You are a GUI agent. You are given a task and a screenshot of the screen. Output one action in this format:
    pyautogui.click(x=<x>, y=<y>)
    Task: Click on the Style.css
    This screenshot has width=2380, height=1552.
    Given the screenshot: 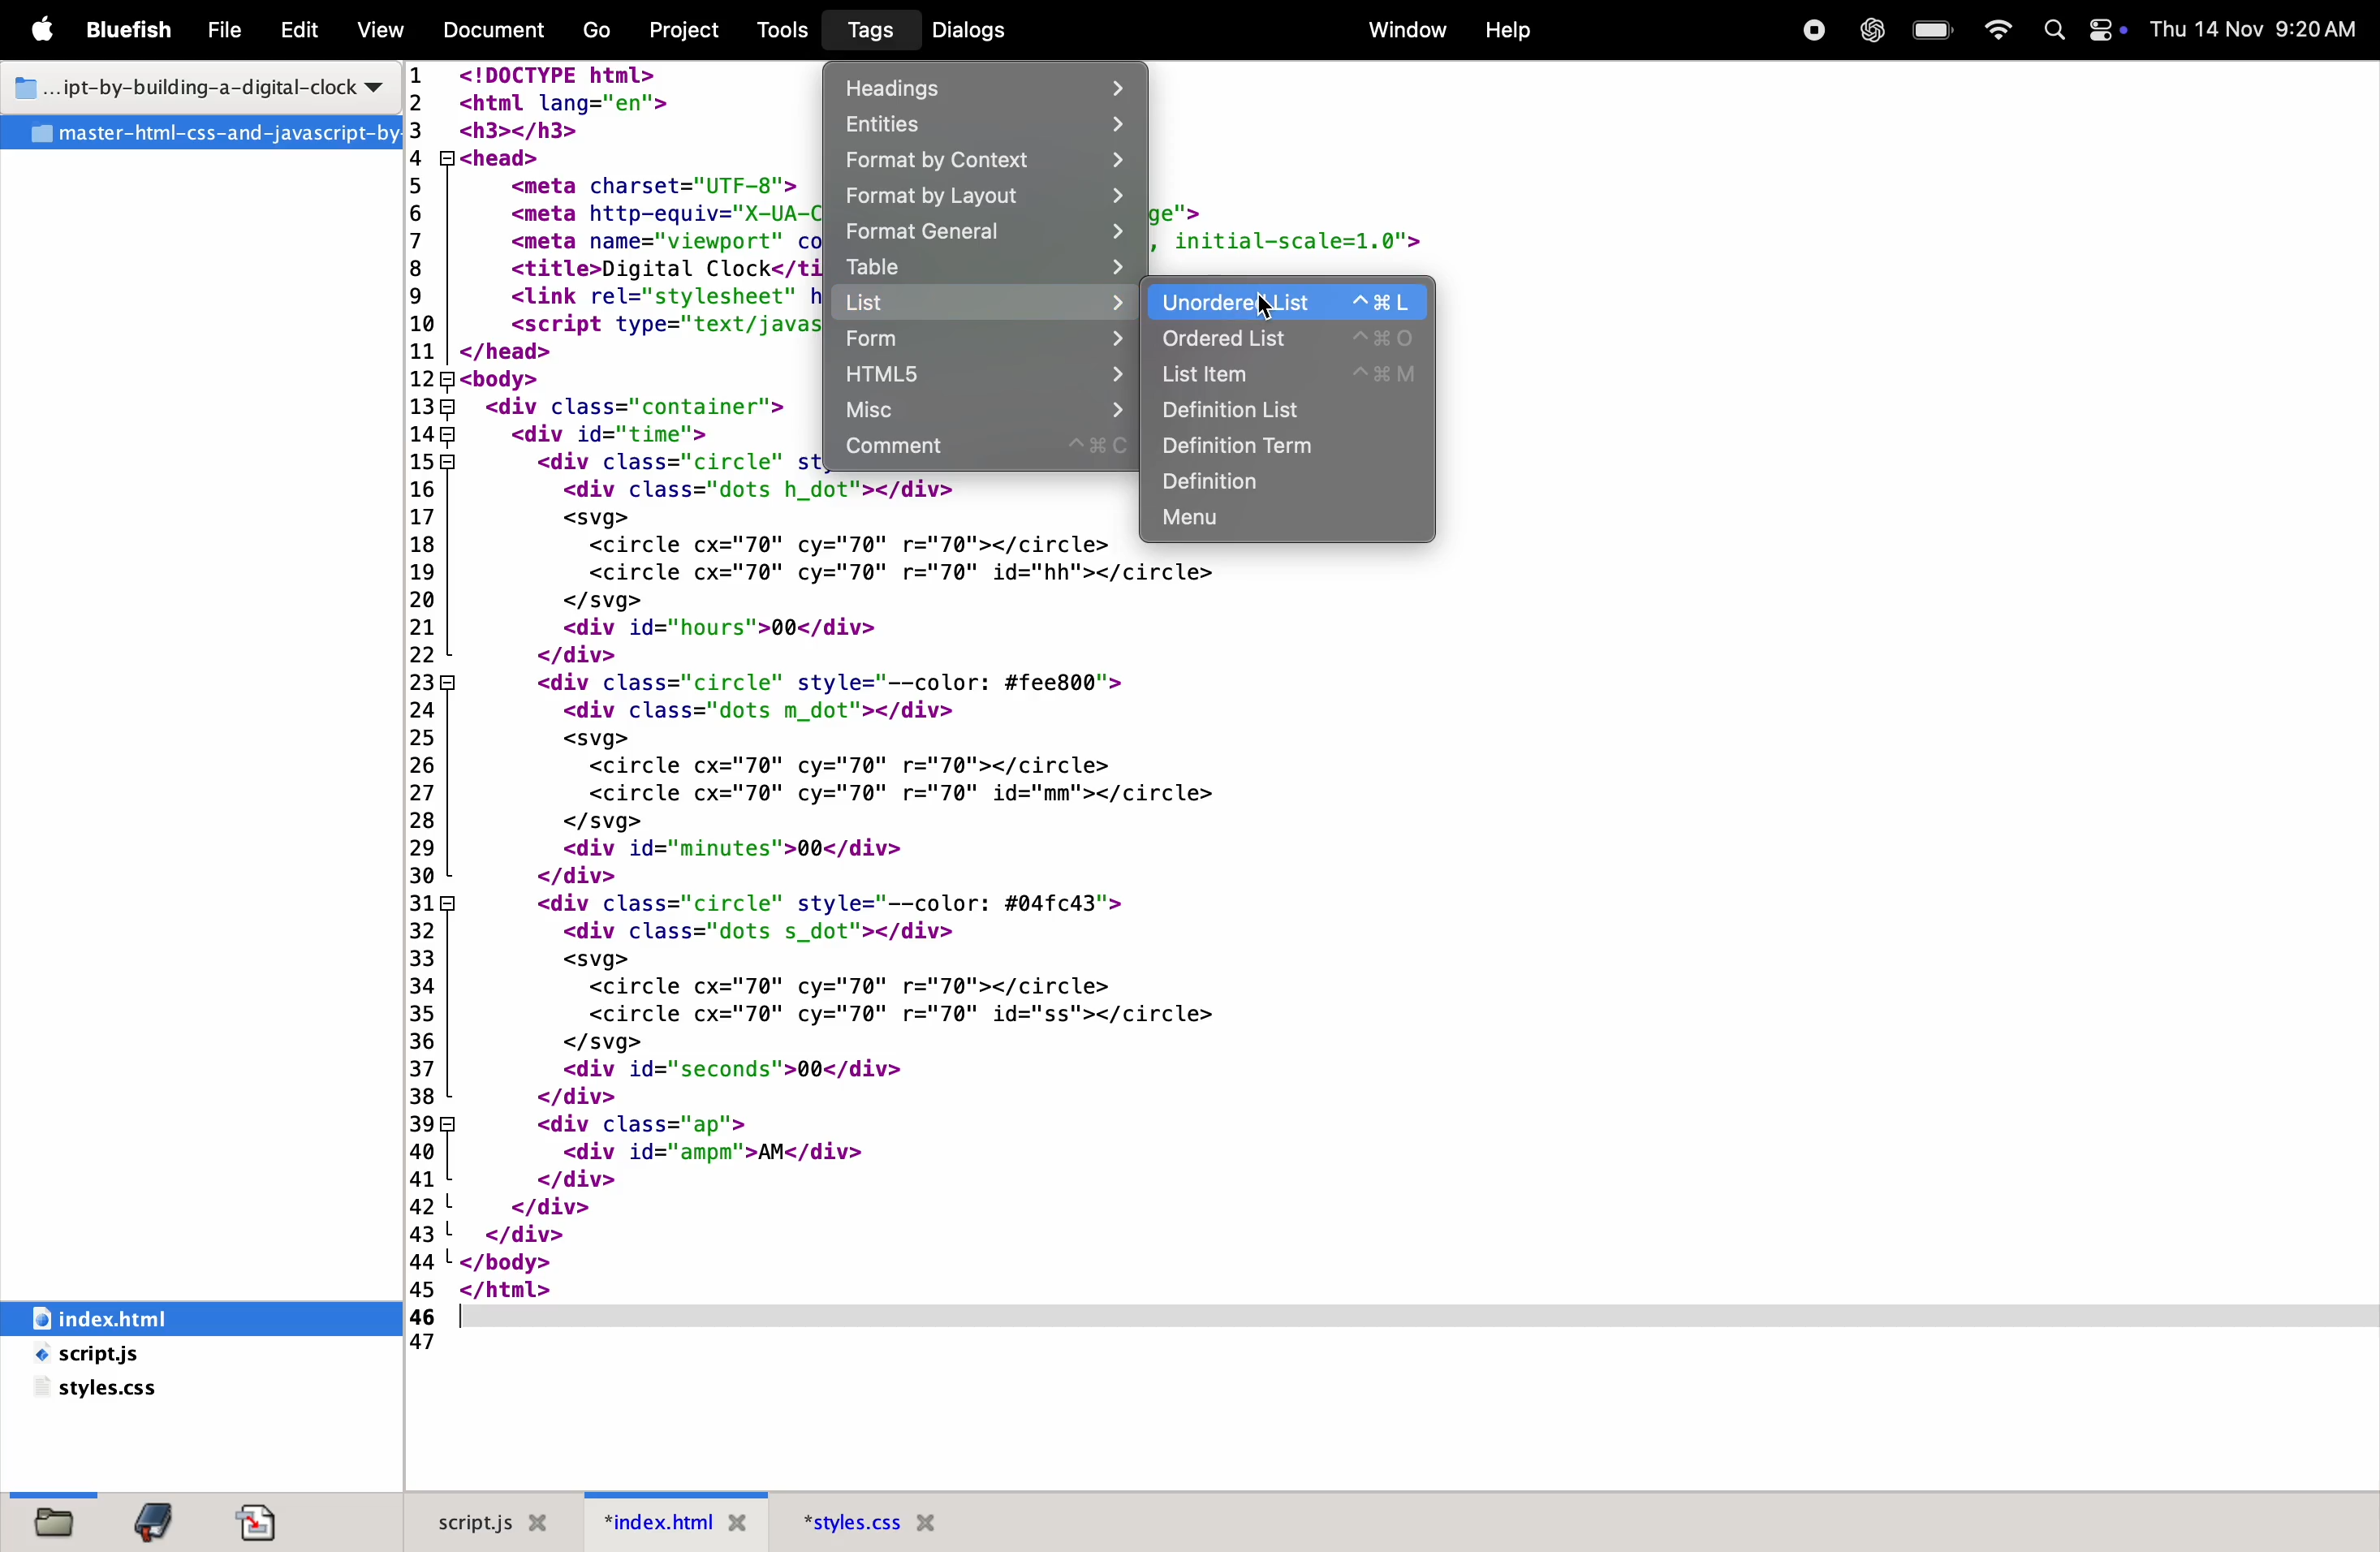 What is the action you would take?
    pyautogui.click(x=908, y=1521)
    